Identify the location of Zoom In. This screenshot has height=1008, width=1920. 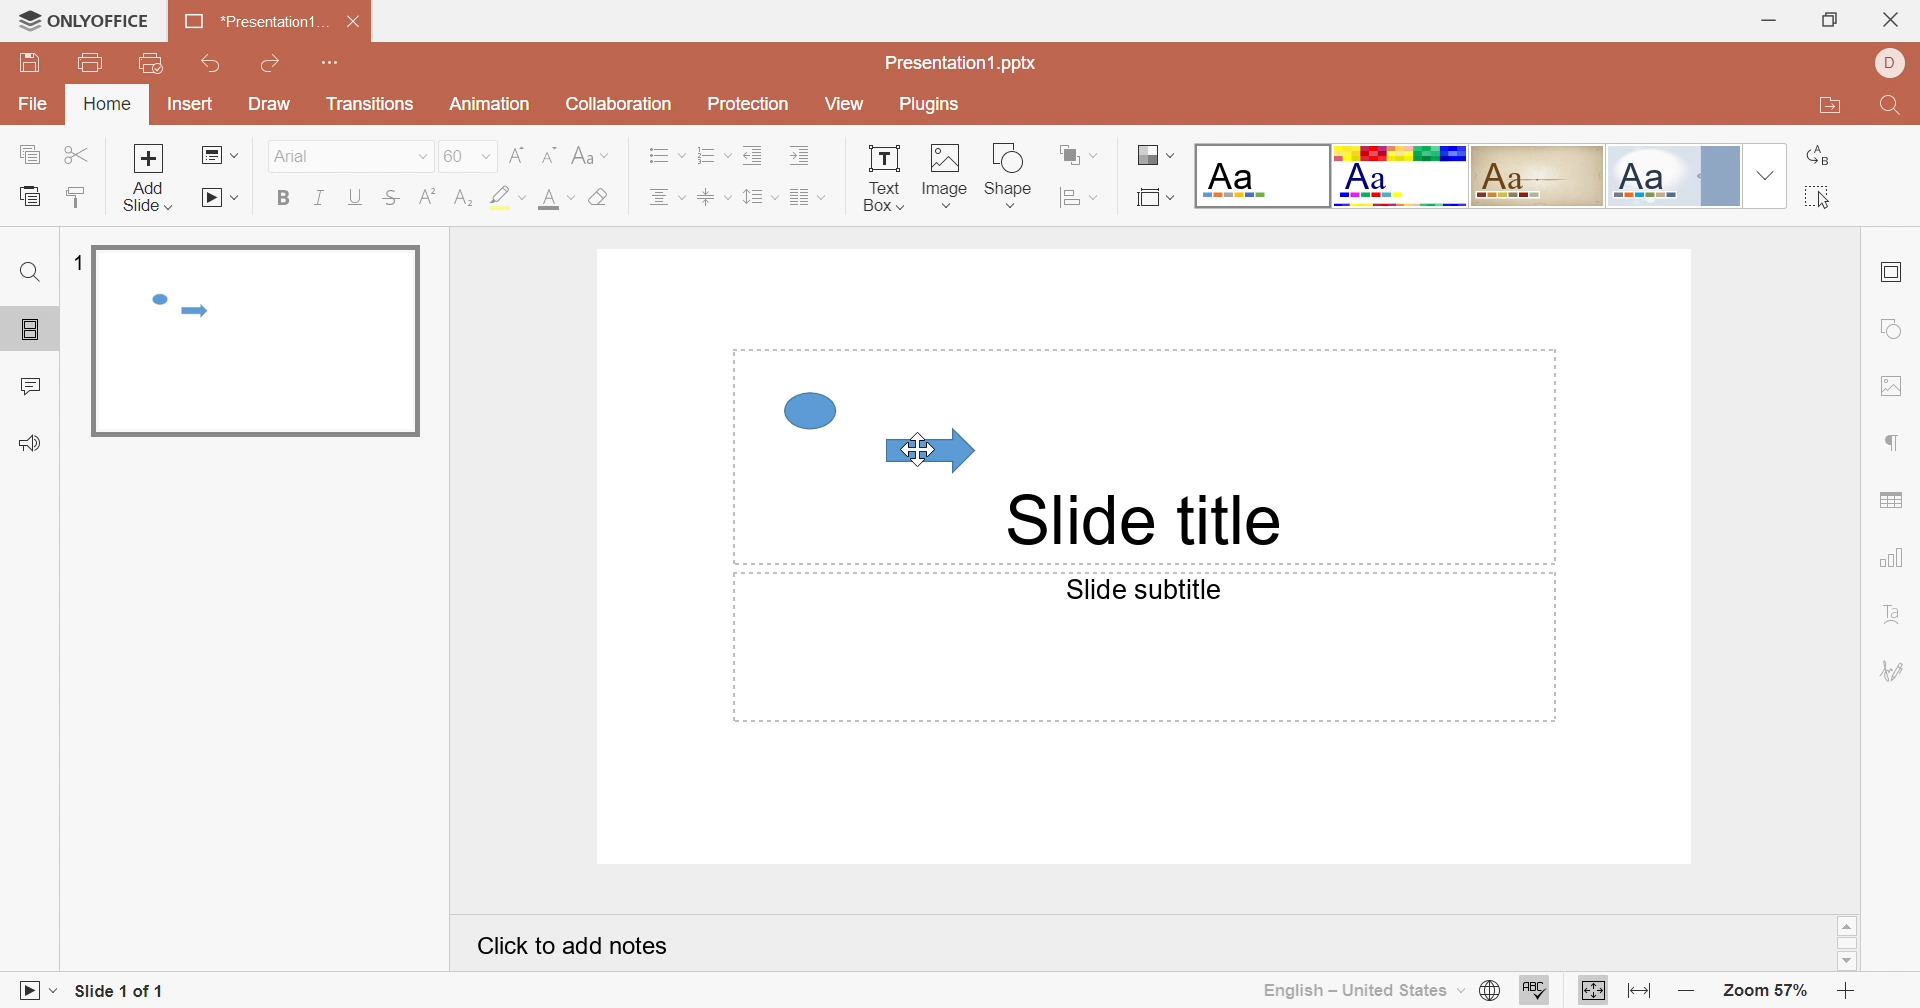
(1849, 990).